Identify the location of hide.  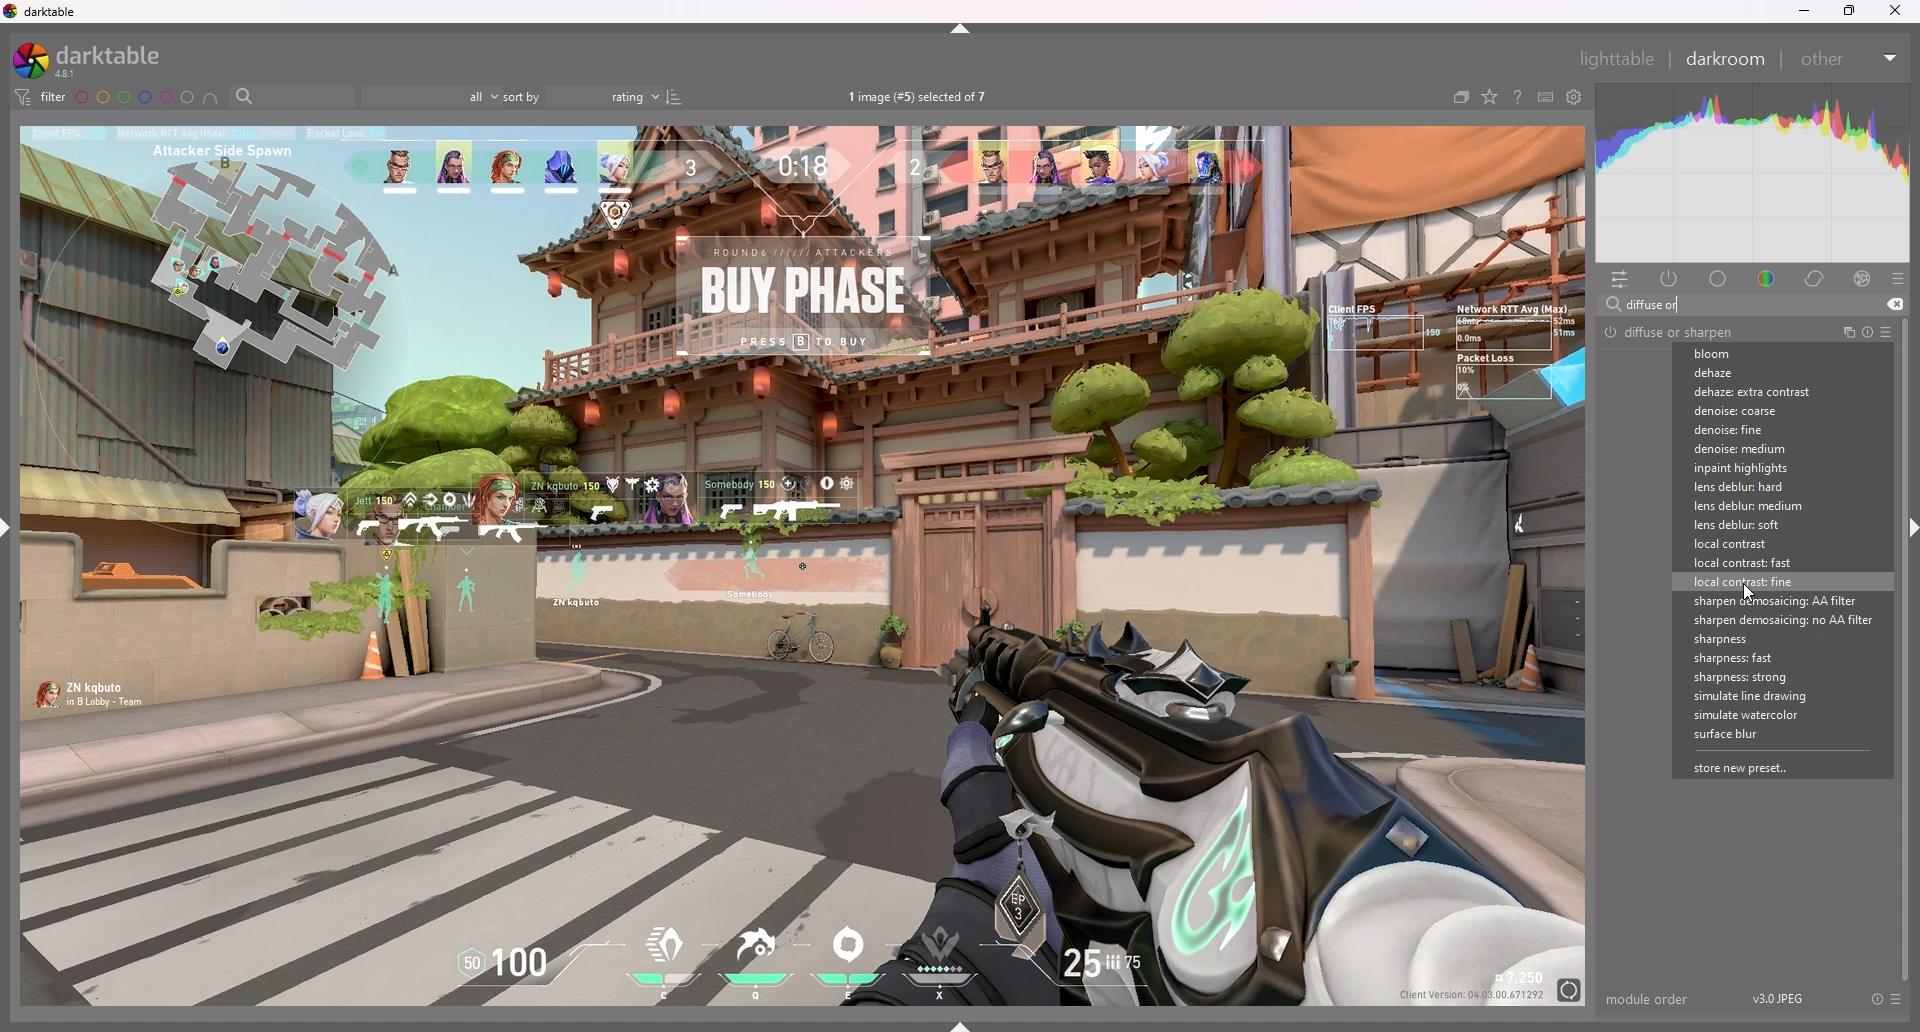
(962, 29).